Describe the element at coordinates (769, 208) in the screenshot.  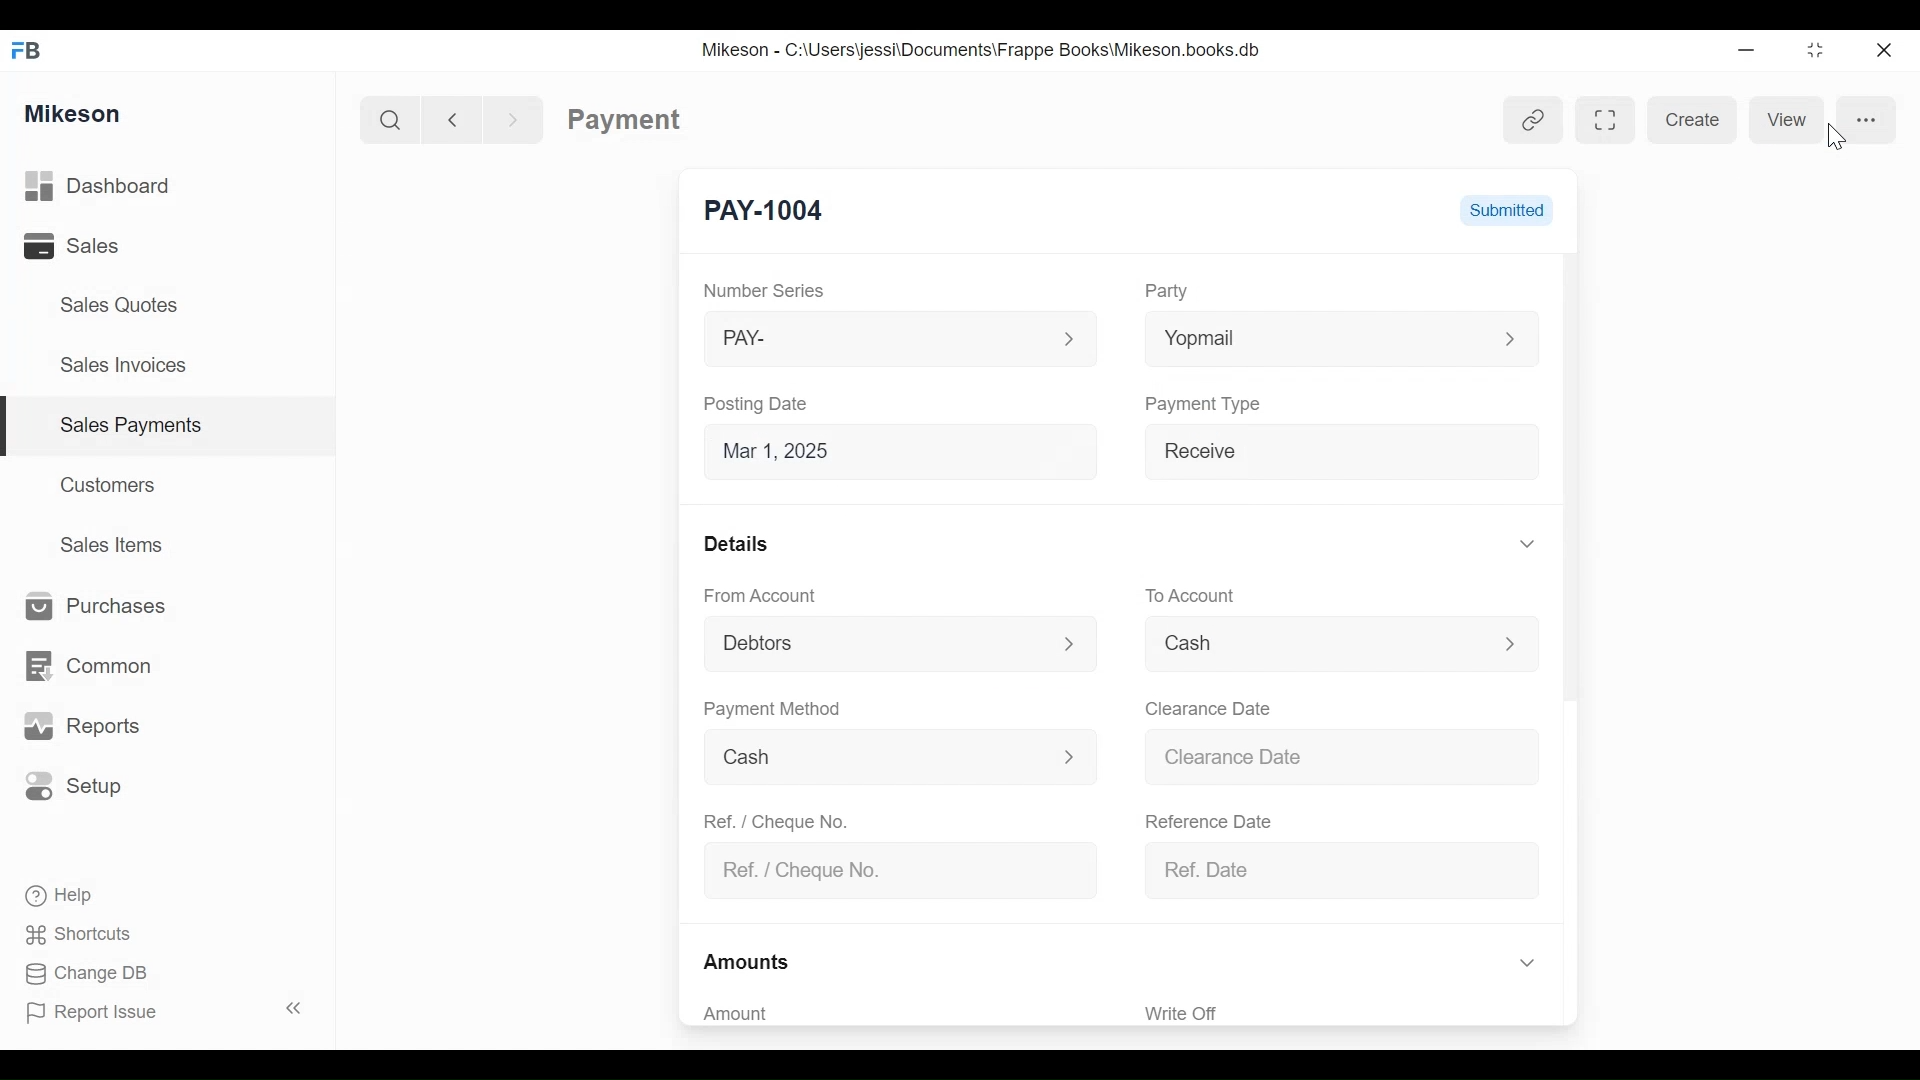
I see `New Entry` at that location.